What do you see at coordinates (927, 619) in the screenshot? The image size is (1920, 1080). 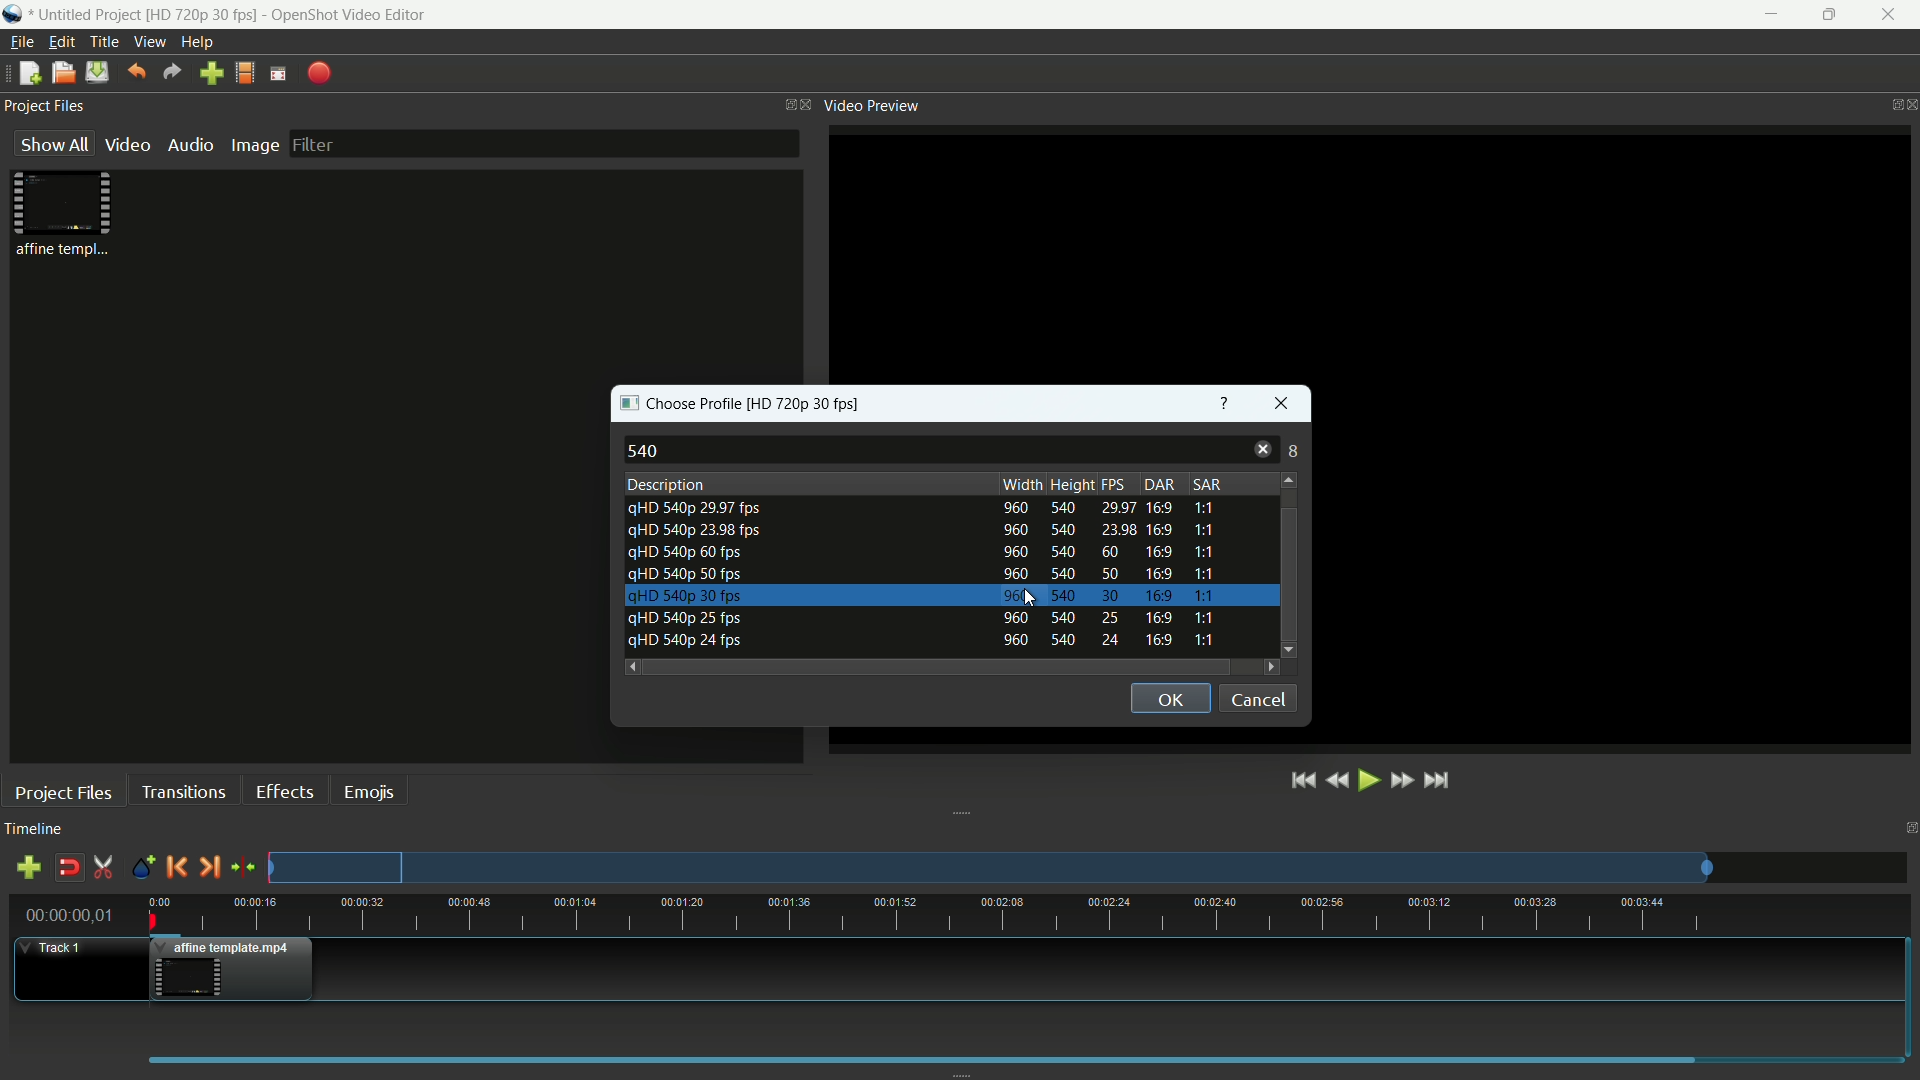 I see `profile-6` at bounding box center [927, 619].